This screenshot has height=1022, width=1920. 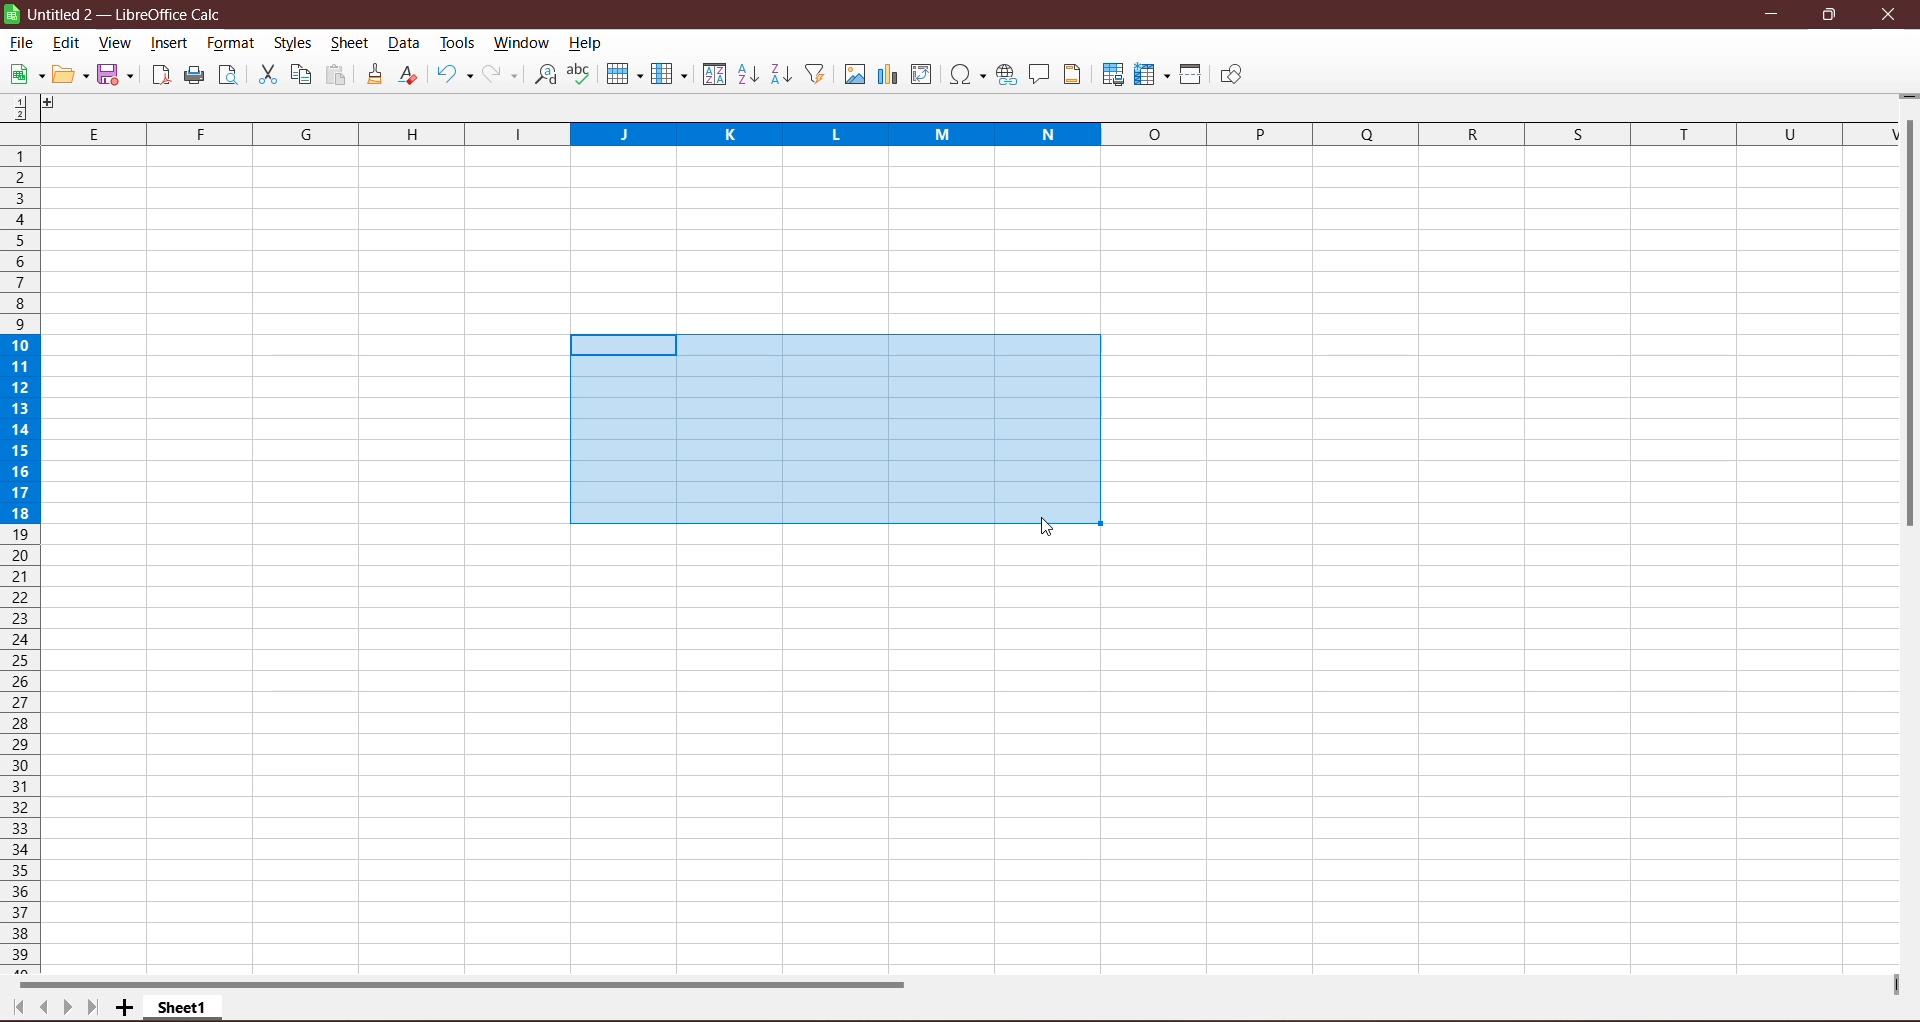 I want to click on Save, so click(x=118, y=76).